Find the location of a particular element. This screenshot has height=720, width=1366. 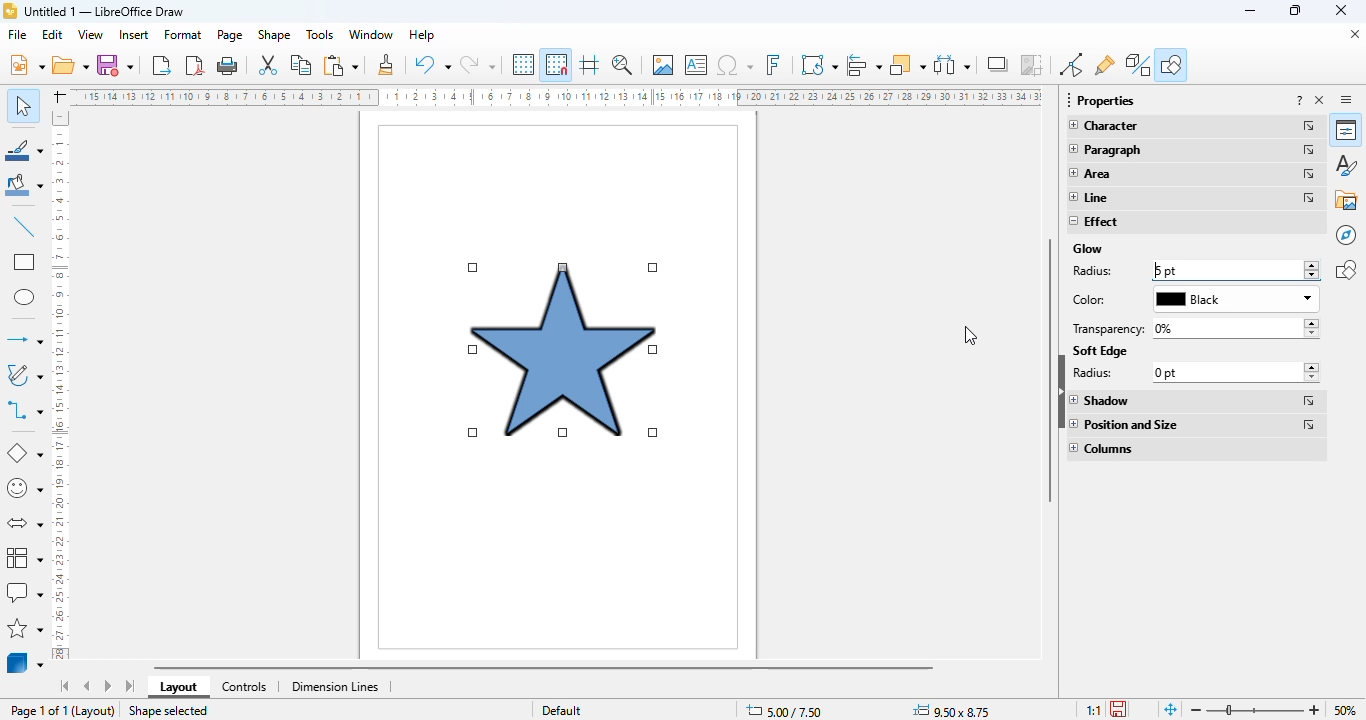

cut is located at coordinates (267, 64).